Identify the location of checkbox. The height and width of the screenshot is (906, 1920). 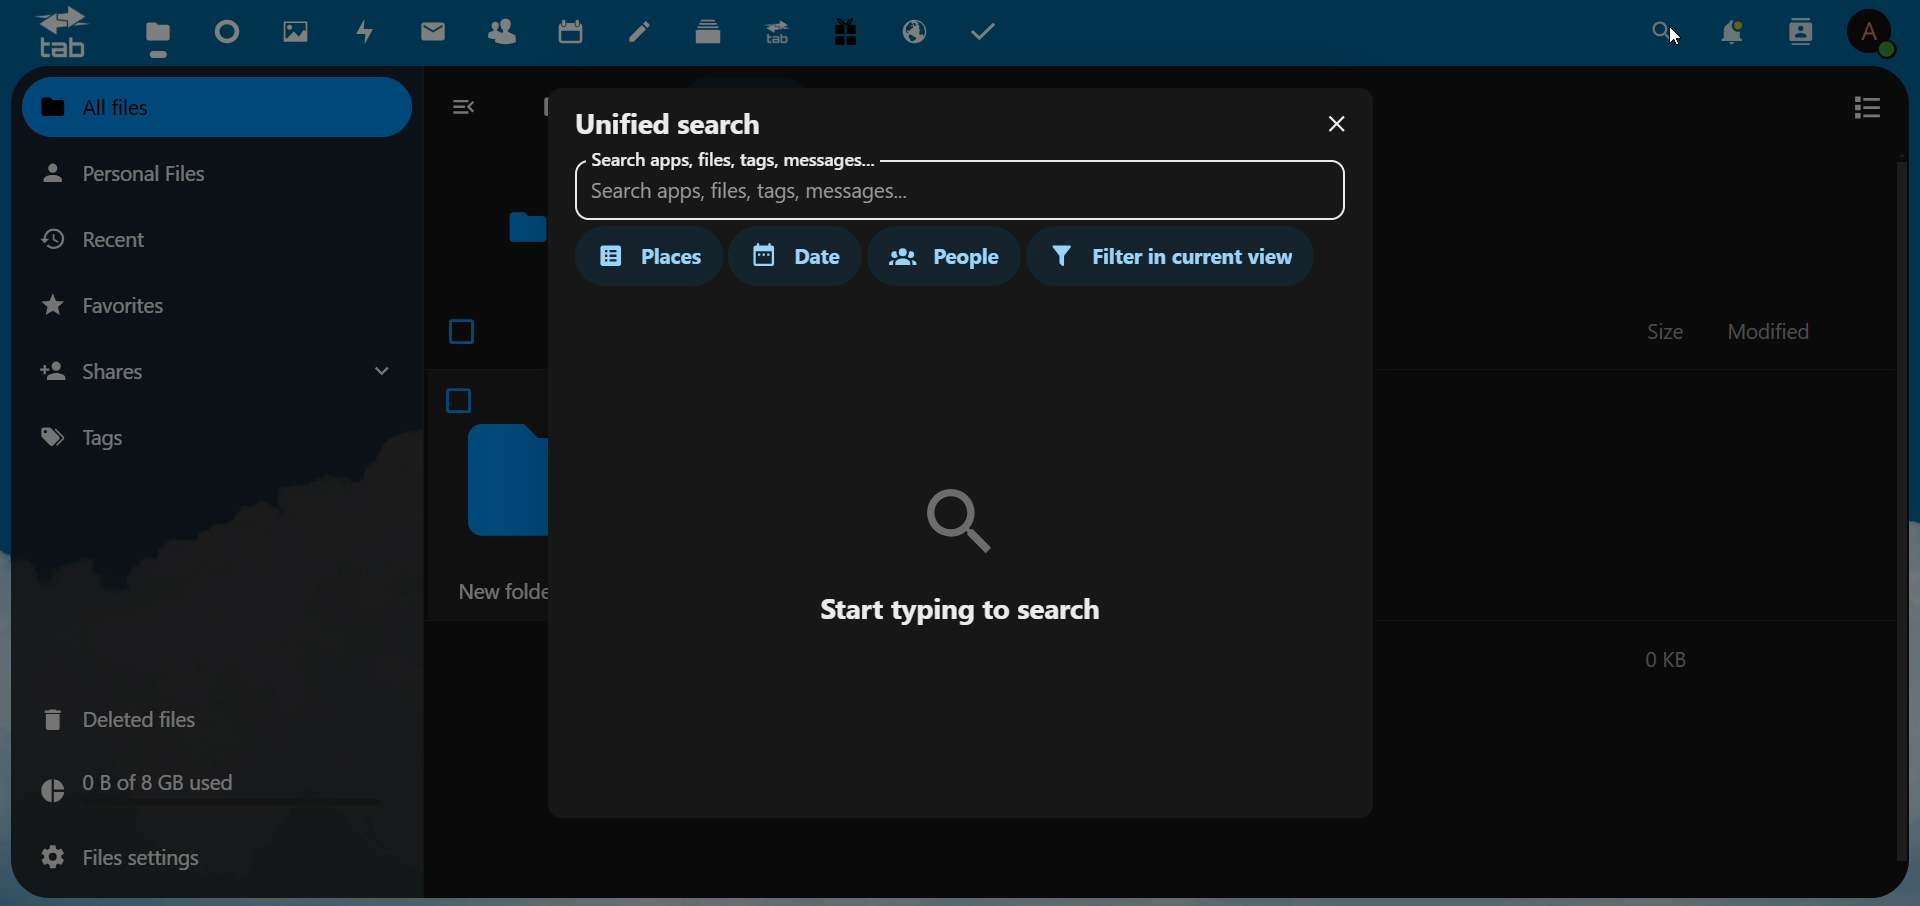
(464, 327).